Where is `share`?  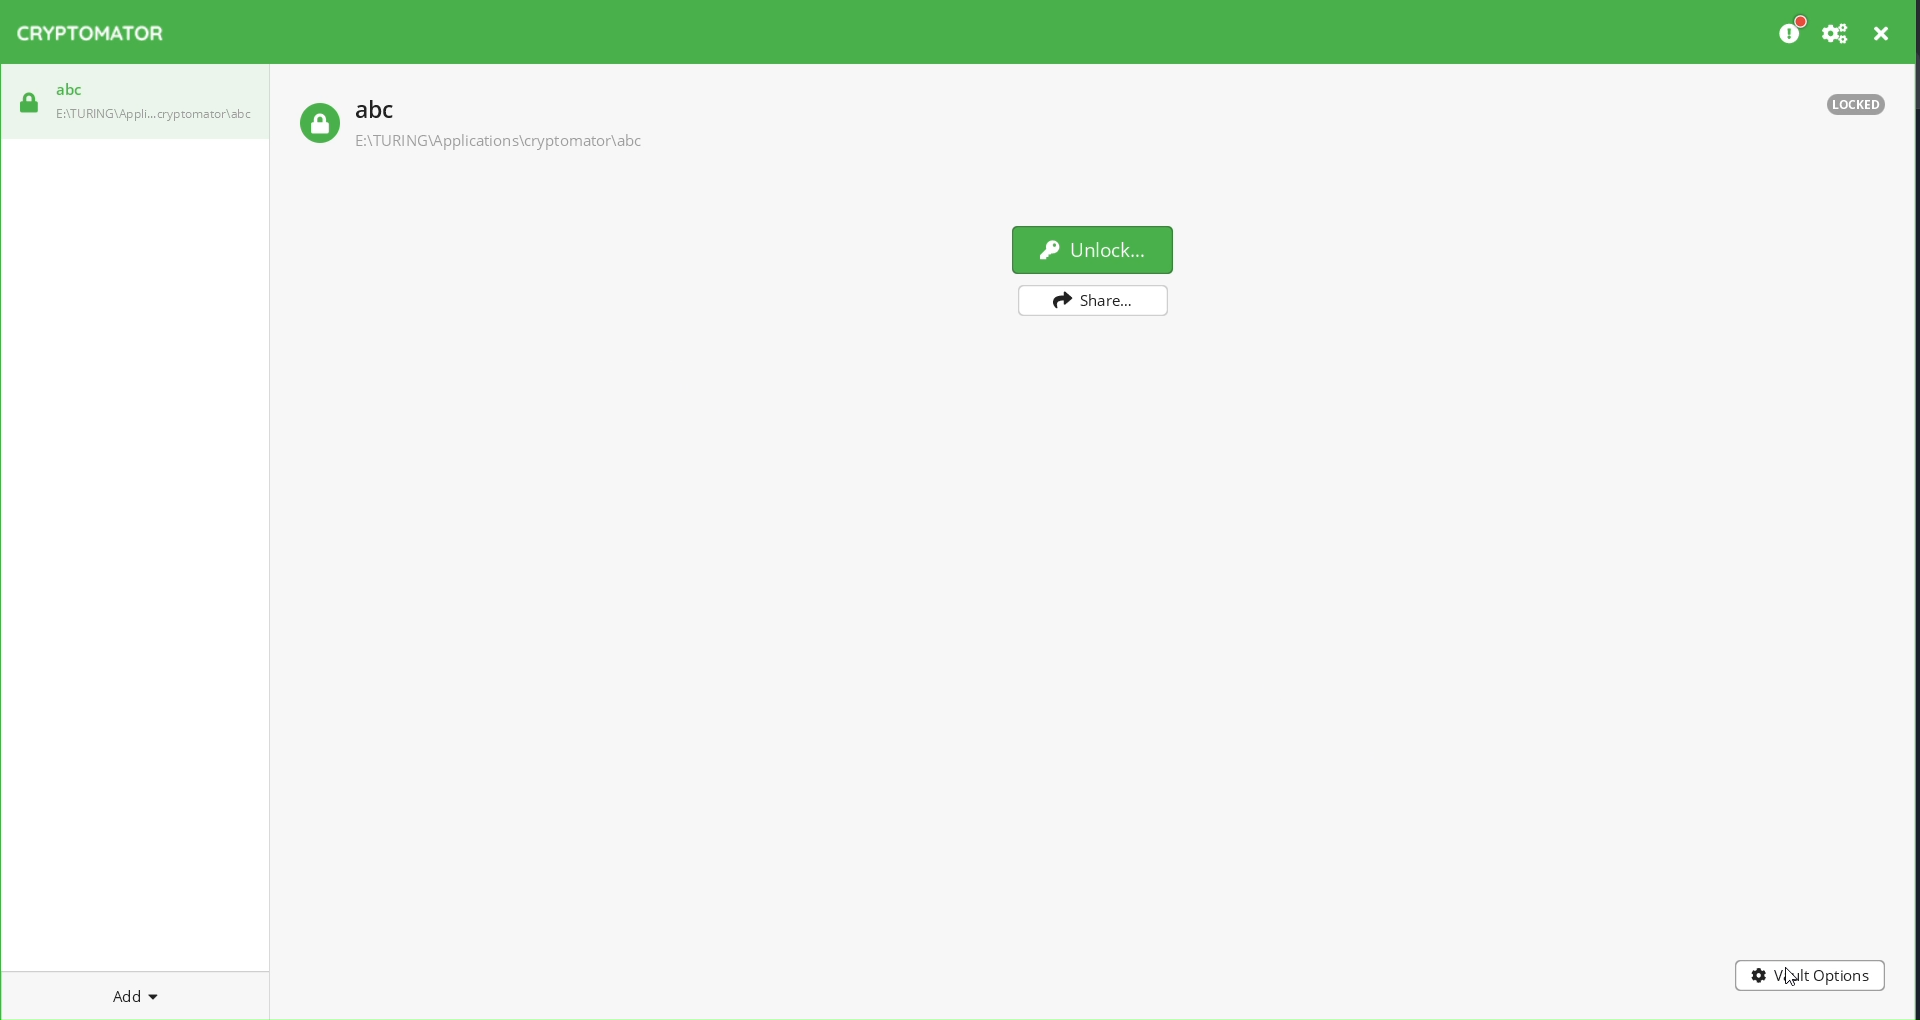
share is located at coordinates (1098, 304).